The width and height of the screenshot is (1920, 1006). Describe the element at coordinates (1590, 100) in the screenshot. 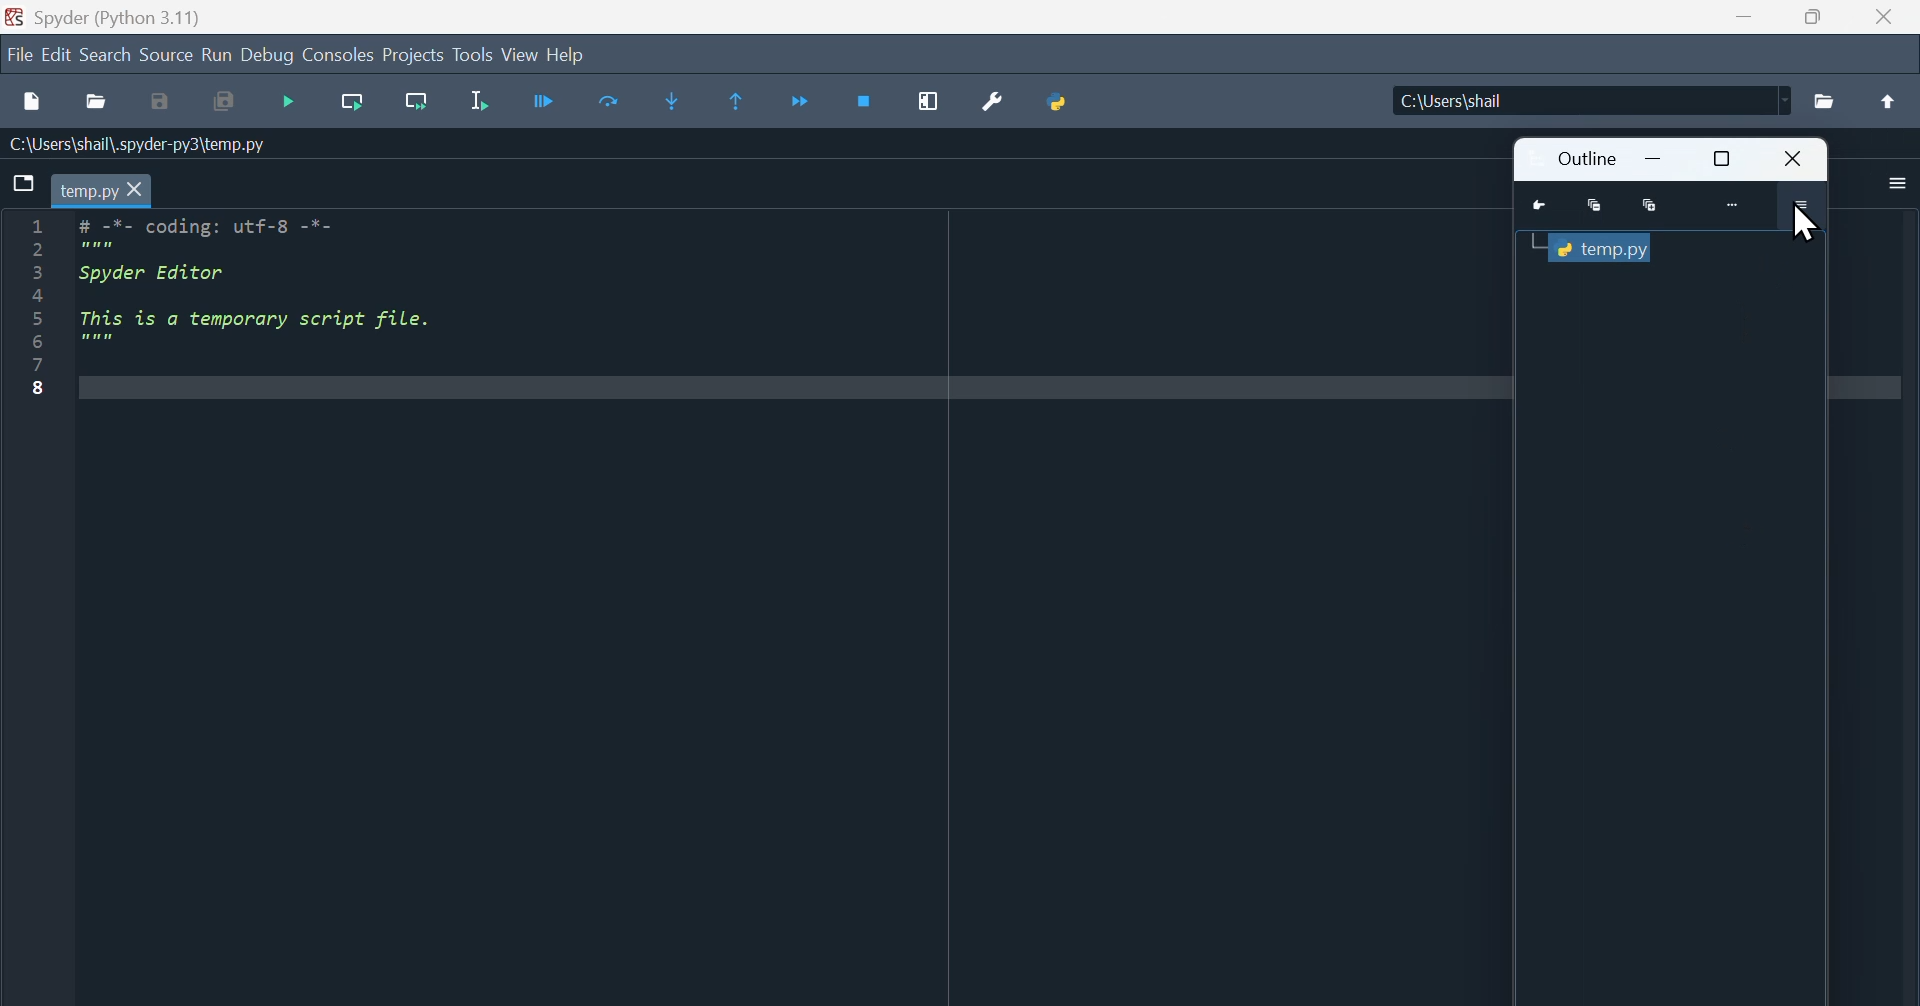

I see `C:\Users\shall` at that location.